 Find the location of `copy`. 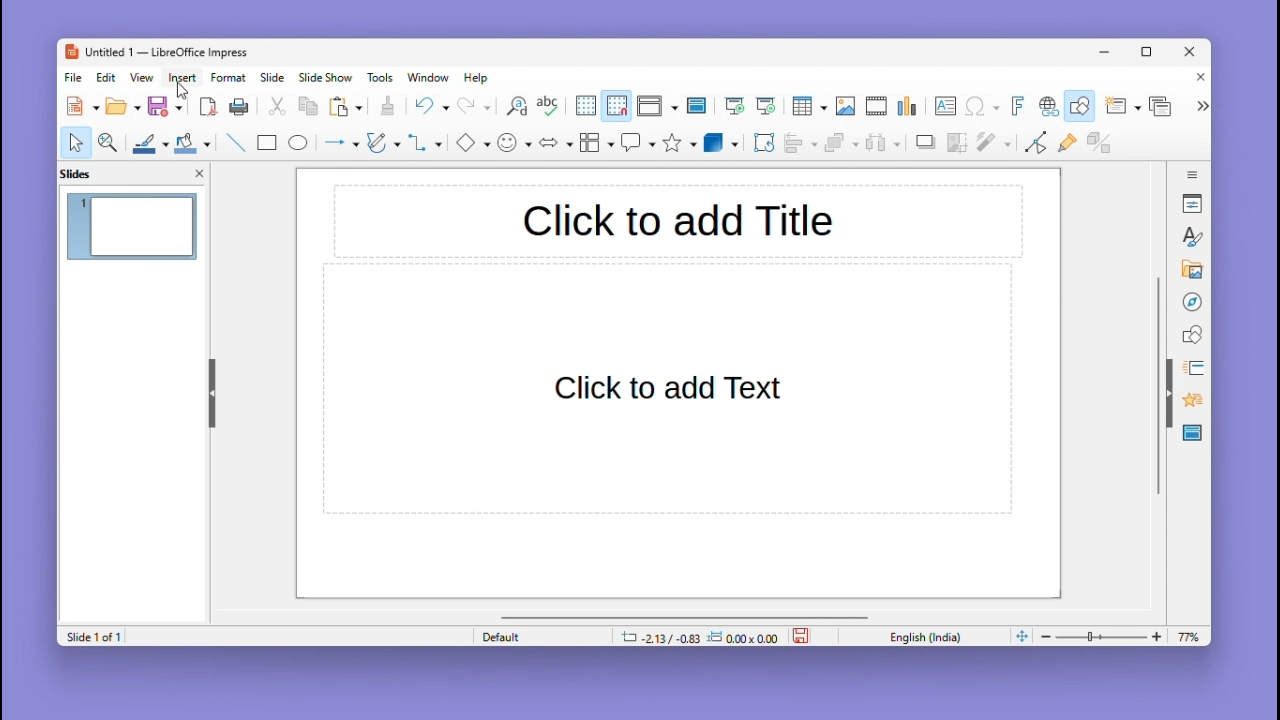

copy is located at coordinates (308, 107).